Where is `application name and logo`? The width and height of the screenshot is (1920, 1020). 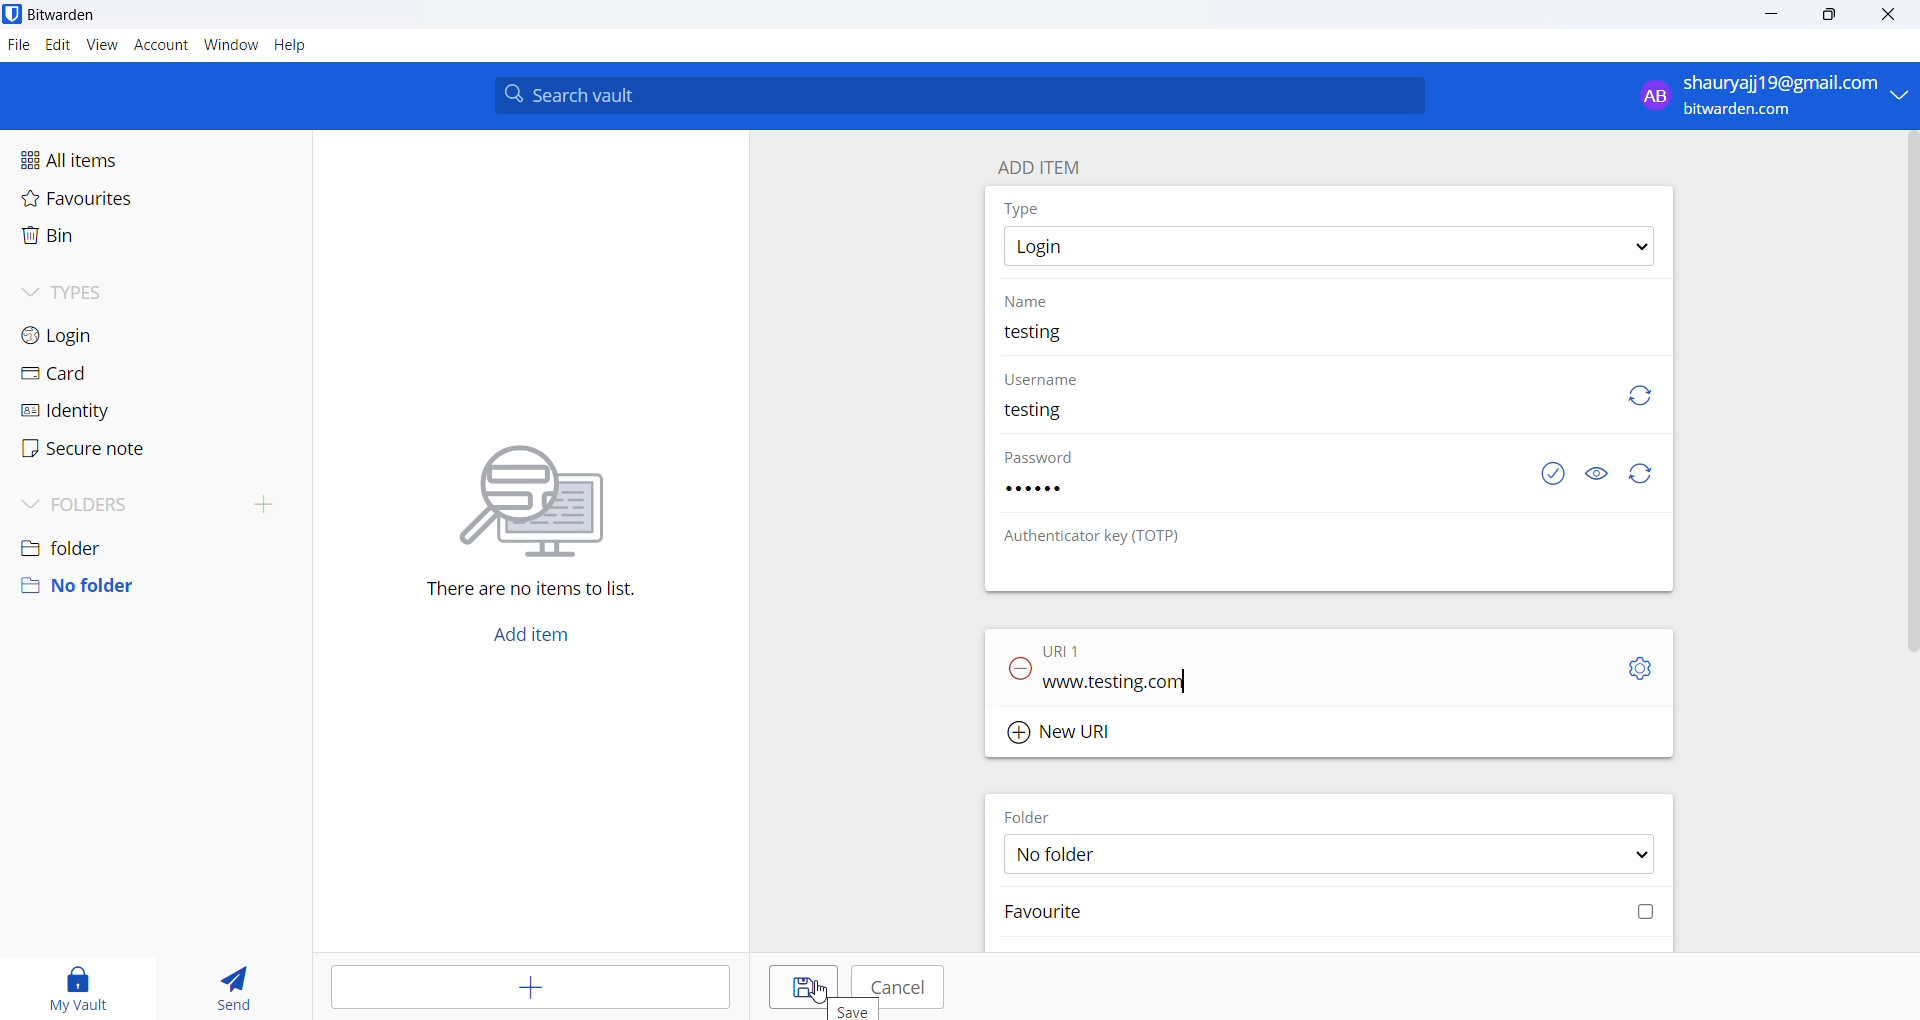
application name and logo is located at coordinates (74, 16).